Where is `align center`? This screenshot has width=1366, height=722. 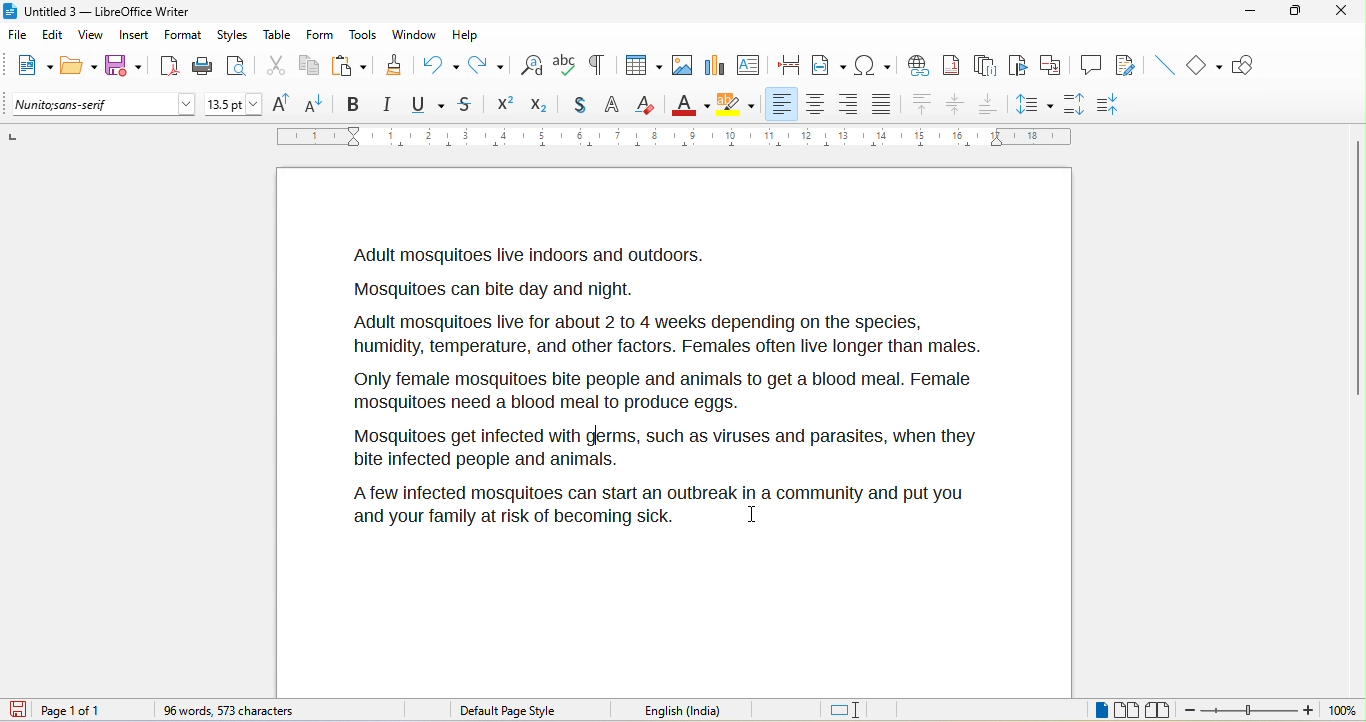
align center is located at coordinates (956, 106).